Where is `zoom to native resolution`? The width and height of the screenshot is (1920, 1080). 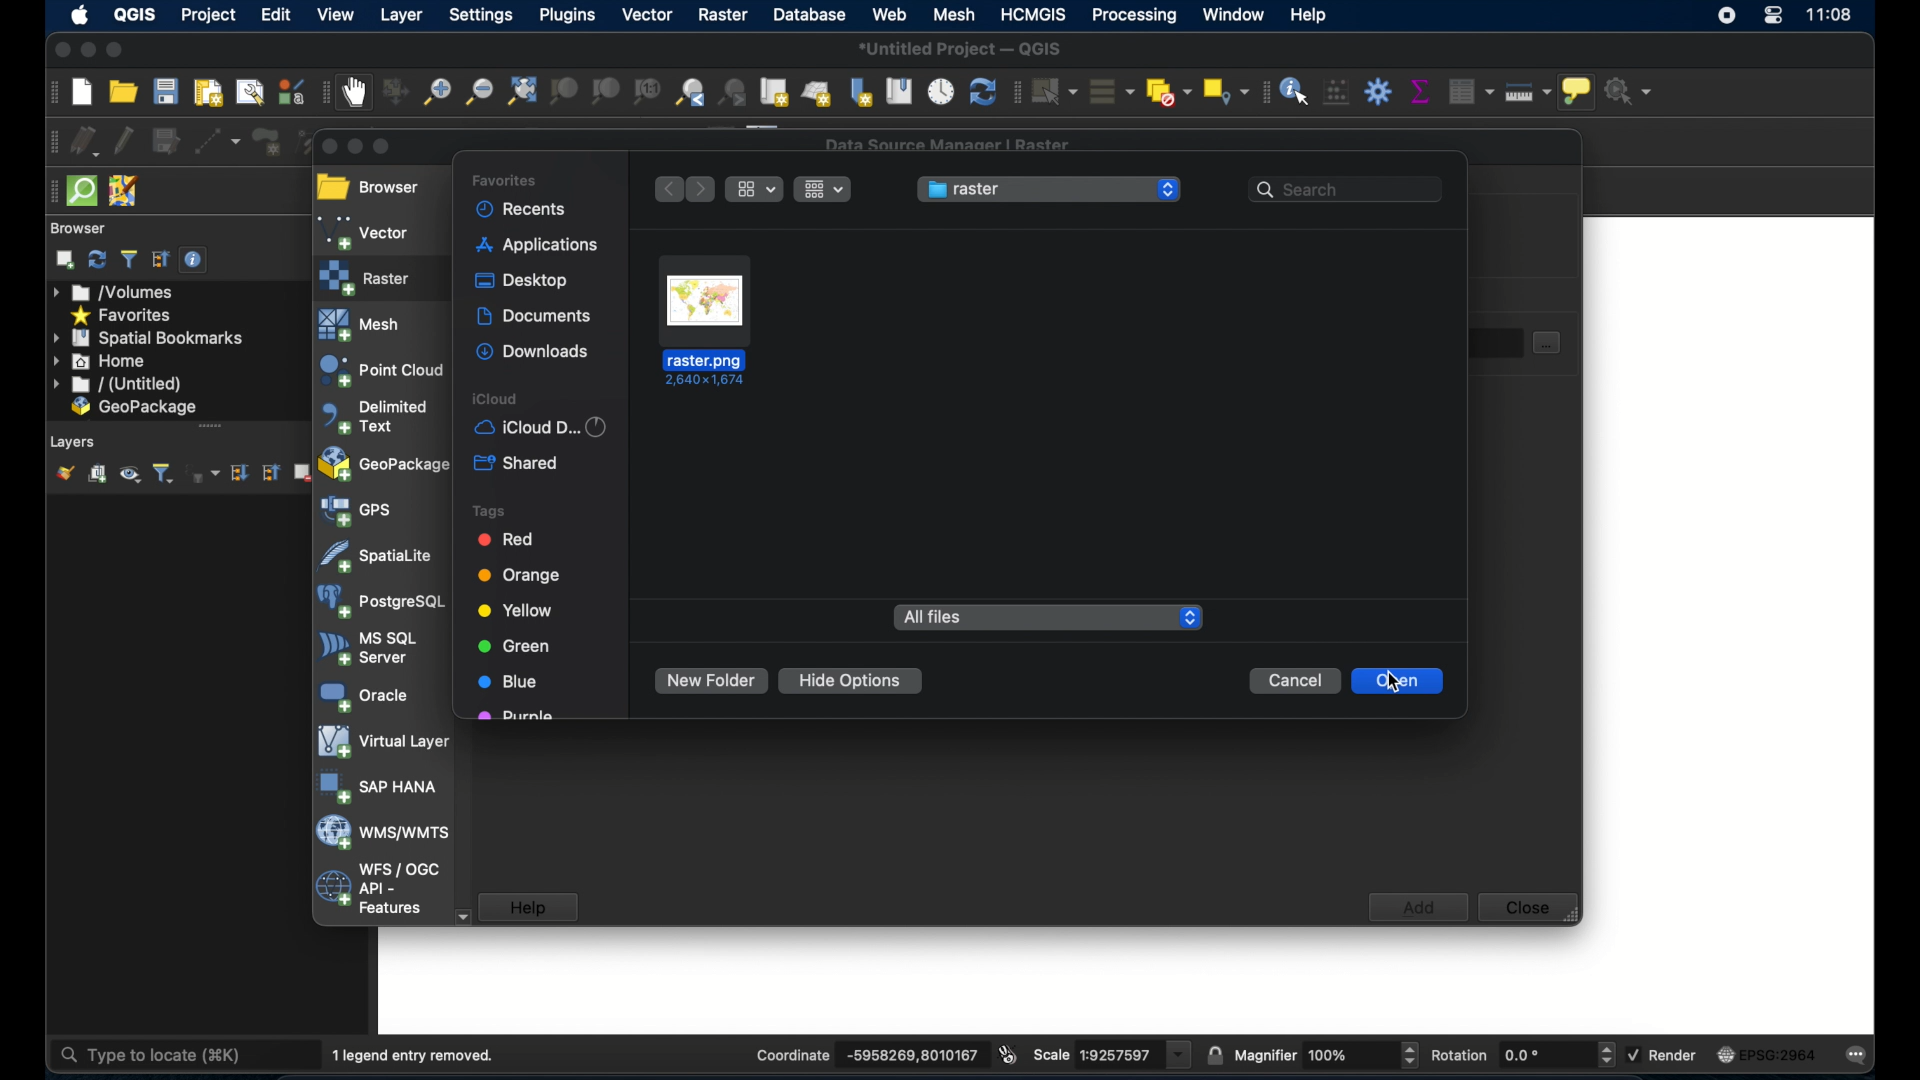
zoom to native resolution is located at coordinates (647, 91).